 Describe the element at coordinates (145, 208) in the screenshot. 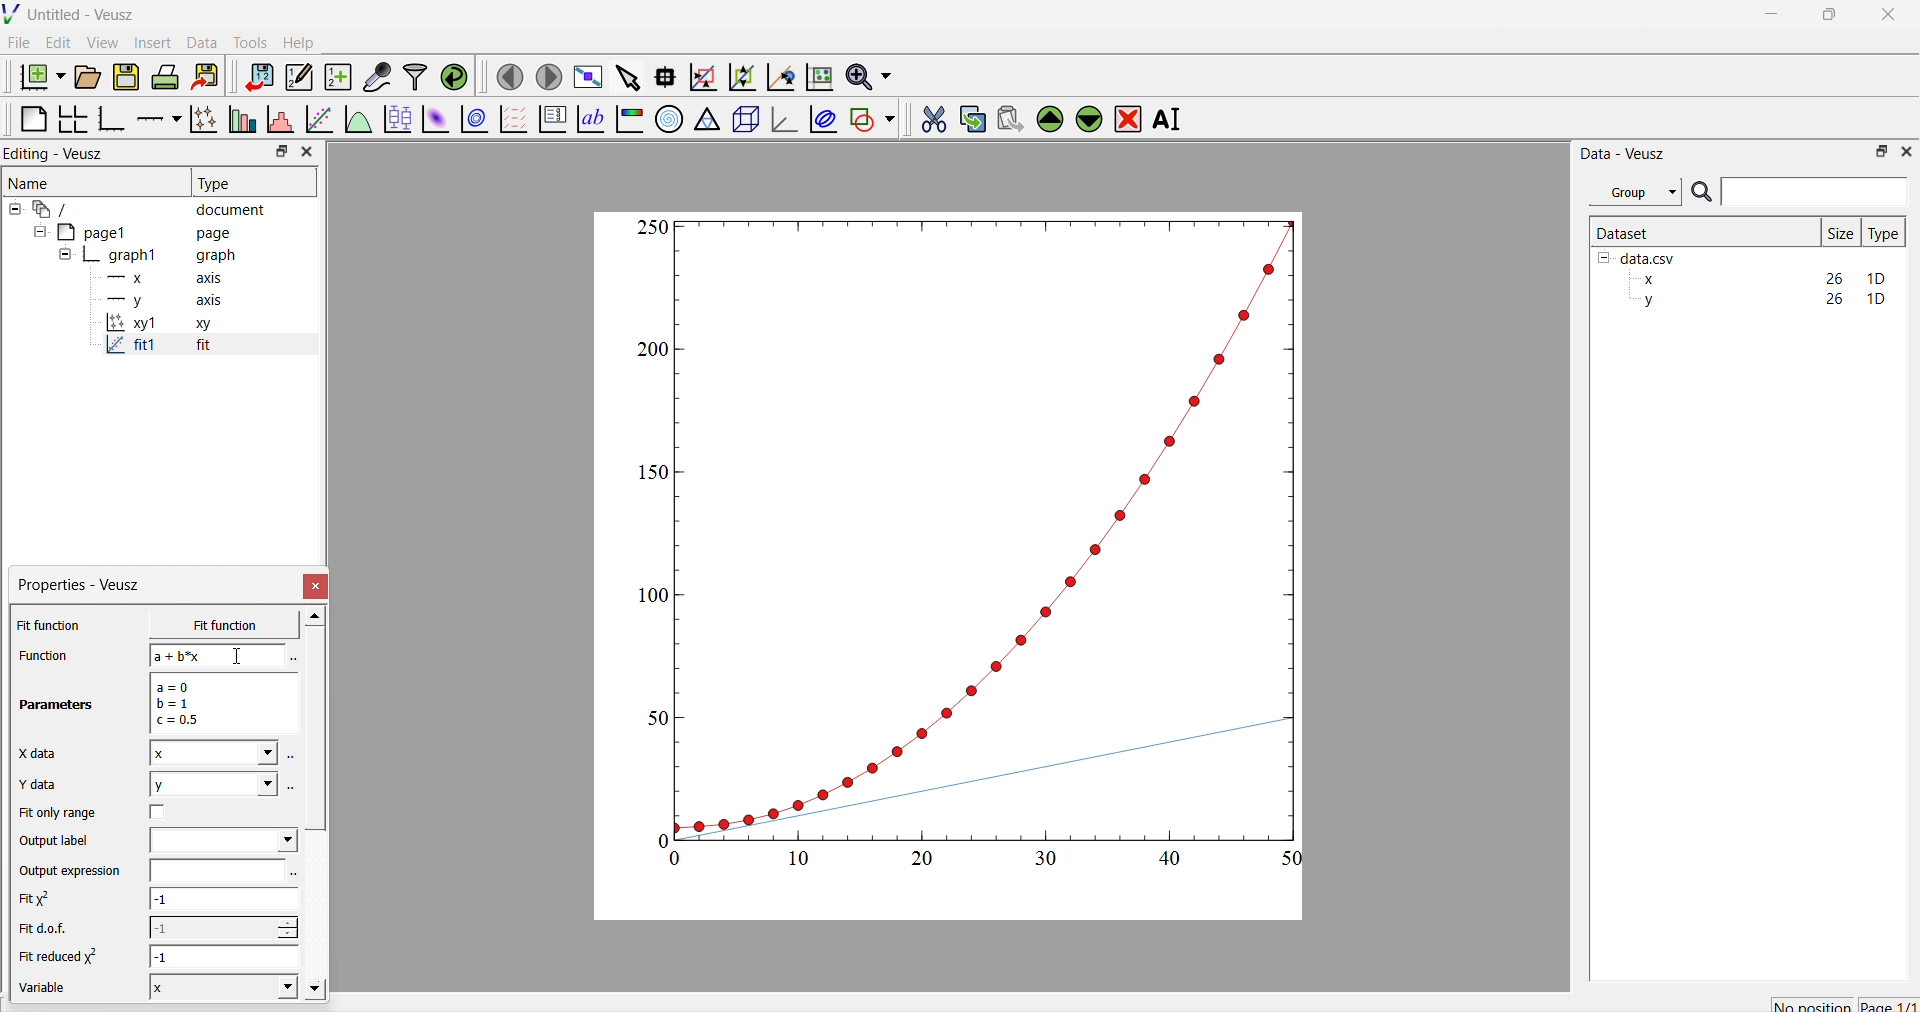

I see `document` at that location.